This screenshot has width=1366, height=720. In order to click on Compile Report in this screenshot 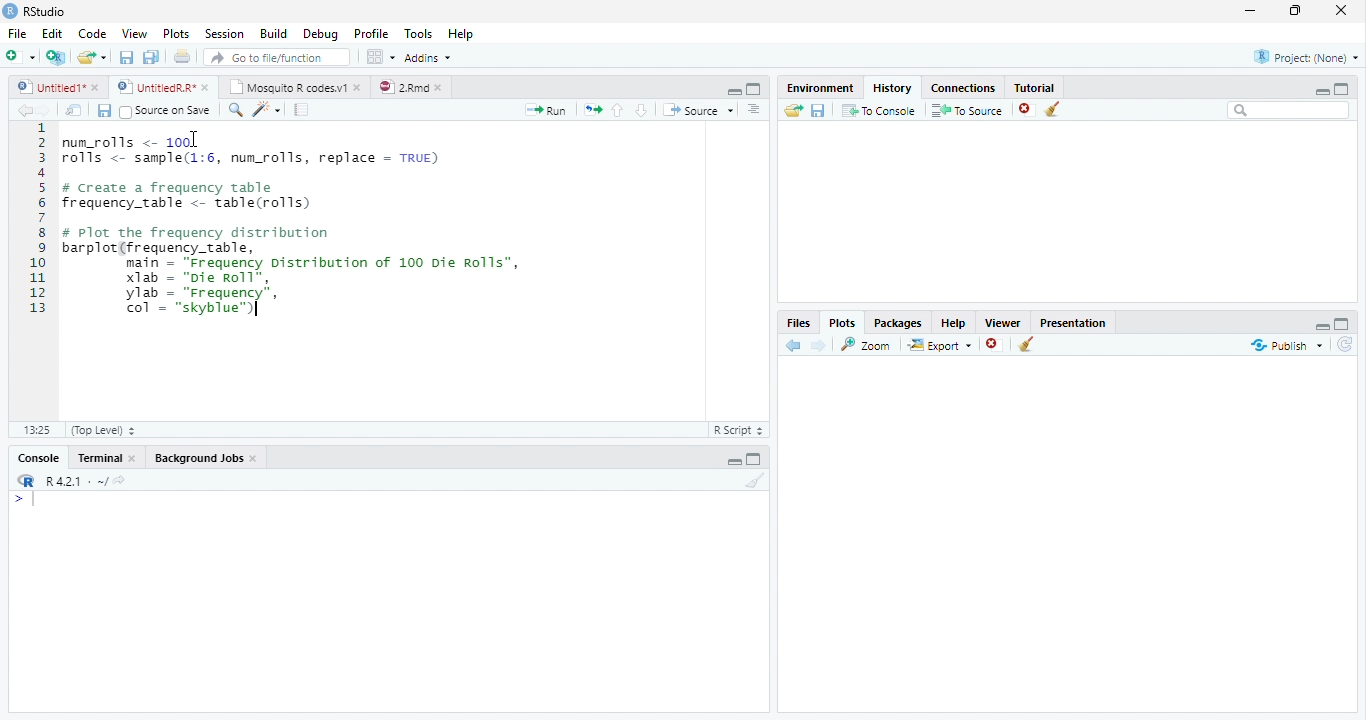, I will do `click(303, 109)`.